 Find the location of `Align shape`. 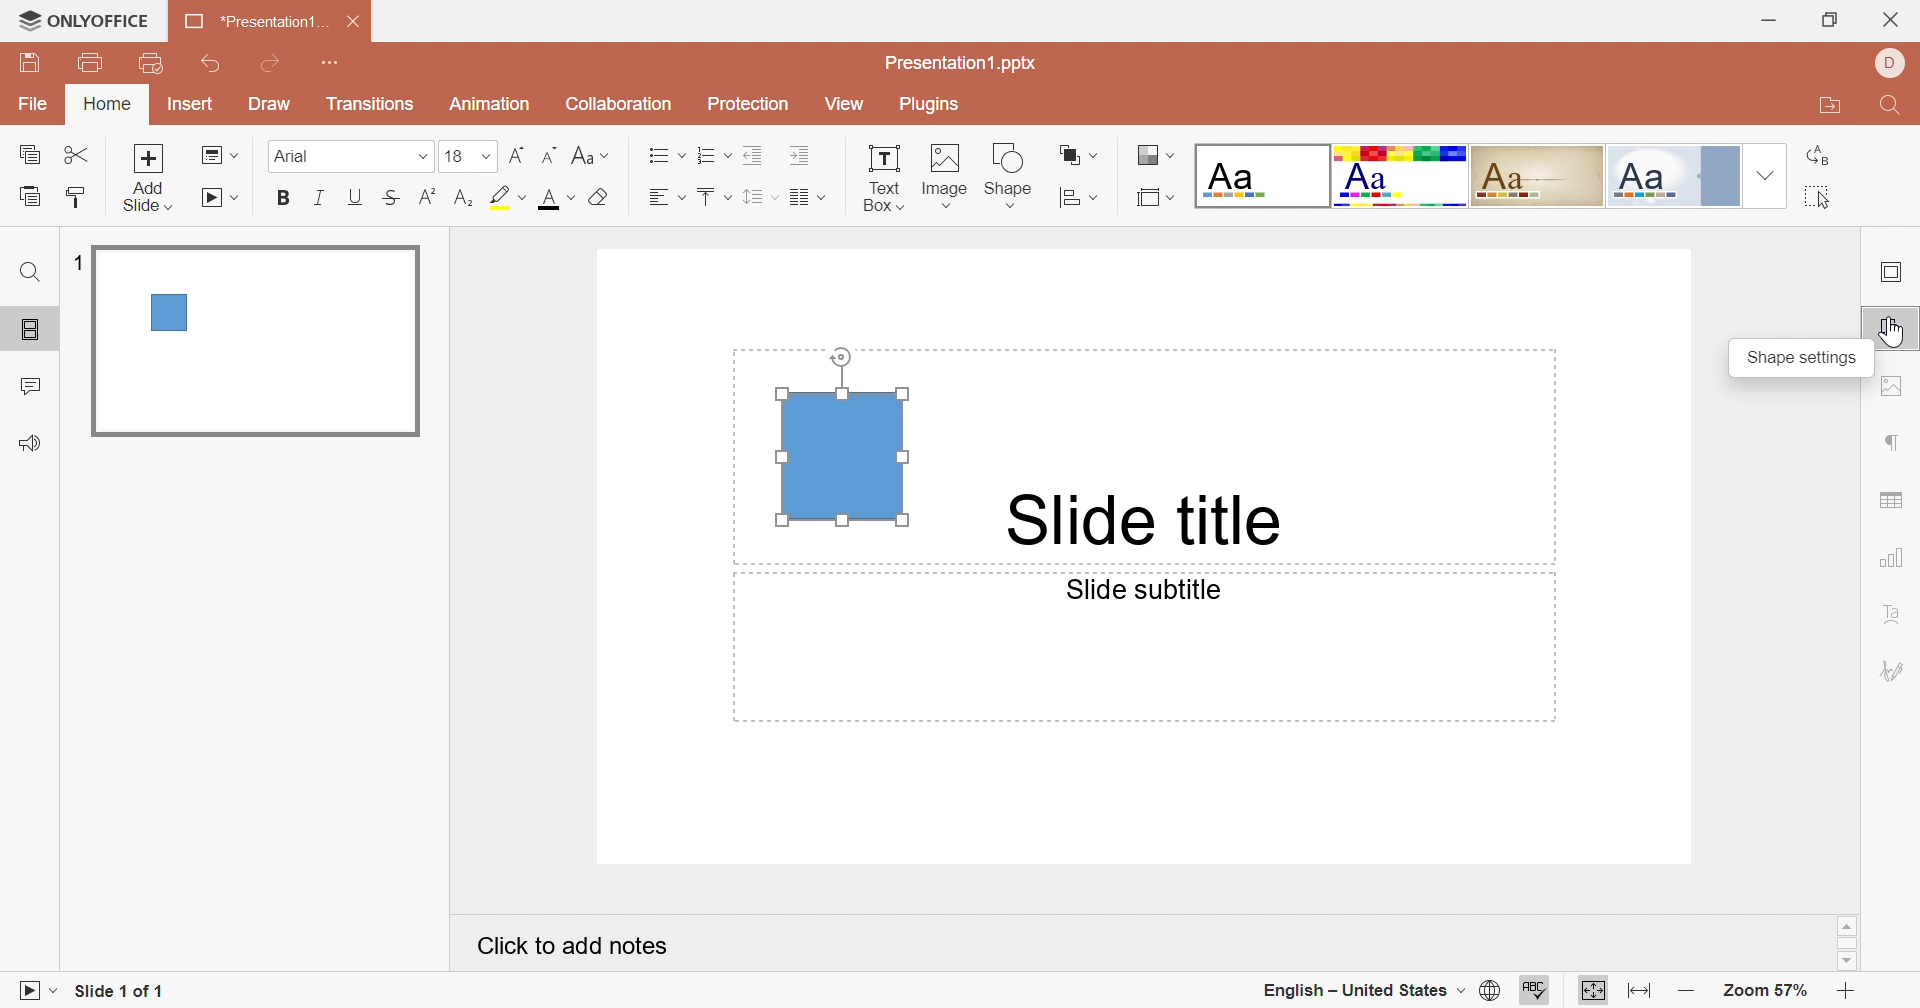

Align shape is located at coordinates (1079, 199).